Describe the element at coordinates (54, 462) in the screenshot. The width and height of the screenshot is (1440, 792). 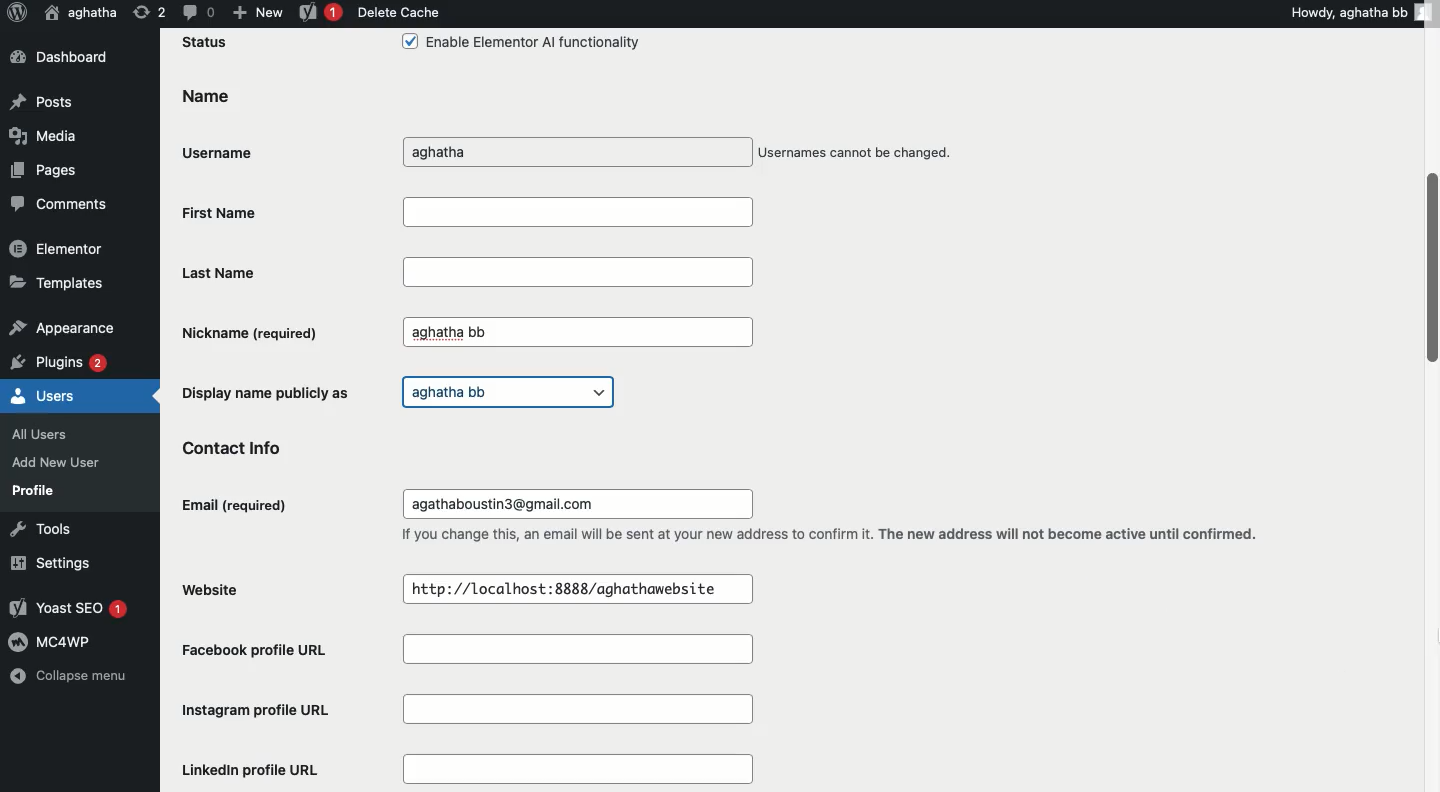
I see `Add New User` at that location.